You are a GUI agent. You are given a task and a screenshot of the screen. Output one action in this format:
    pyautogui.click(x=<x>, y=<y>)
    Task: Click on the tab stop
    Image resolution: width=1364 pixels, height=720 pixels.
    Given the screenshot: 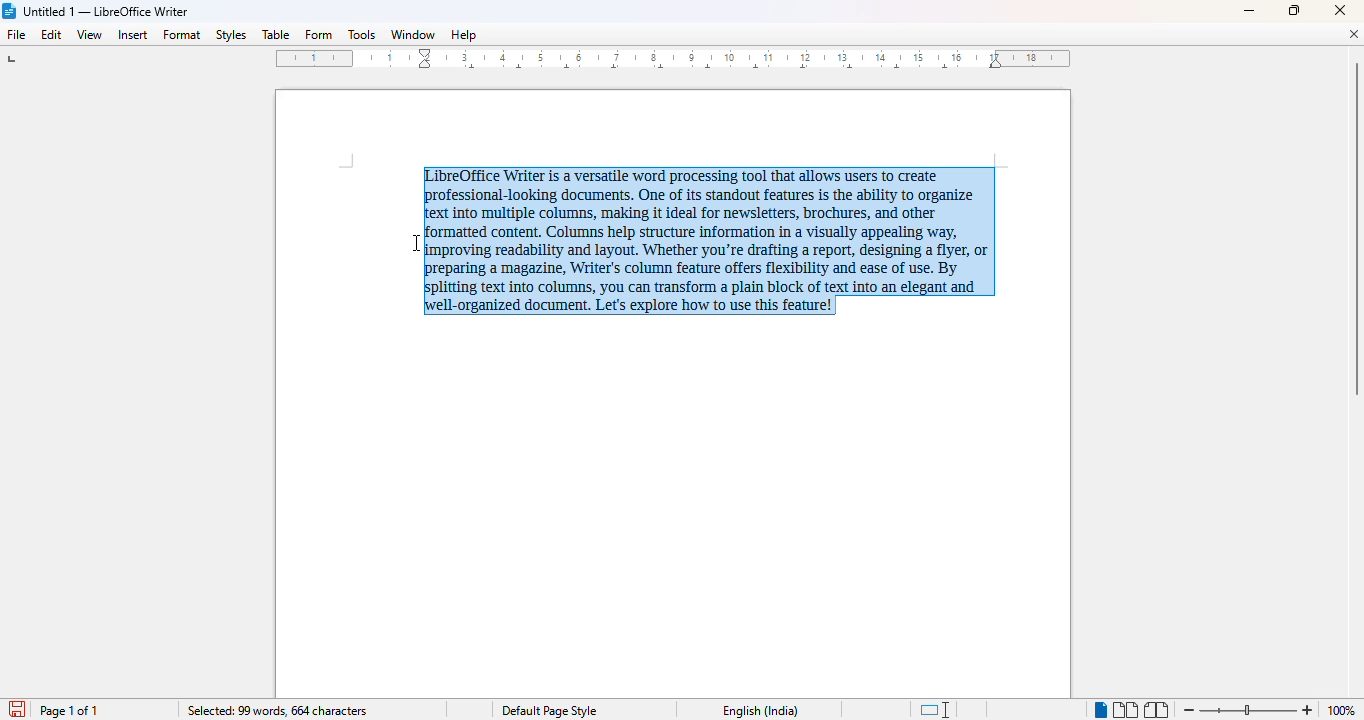 What is the action you would take?
    pyautogui.click(x=17, y=61)
    